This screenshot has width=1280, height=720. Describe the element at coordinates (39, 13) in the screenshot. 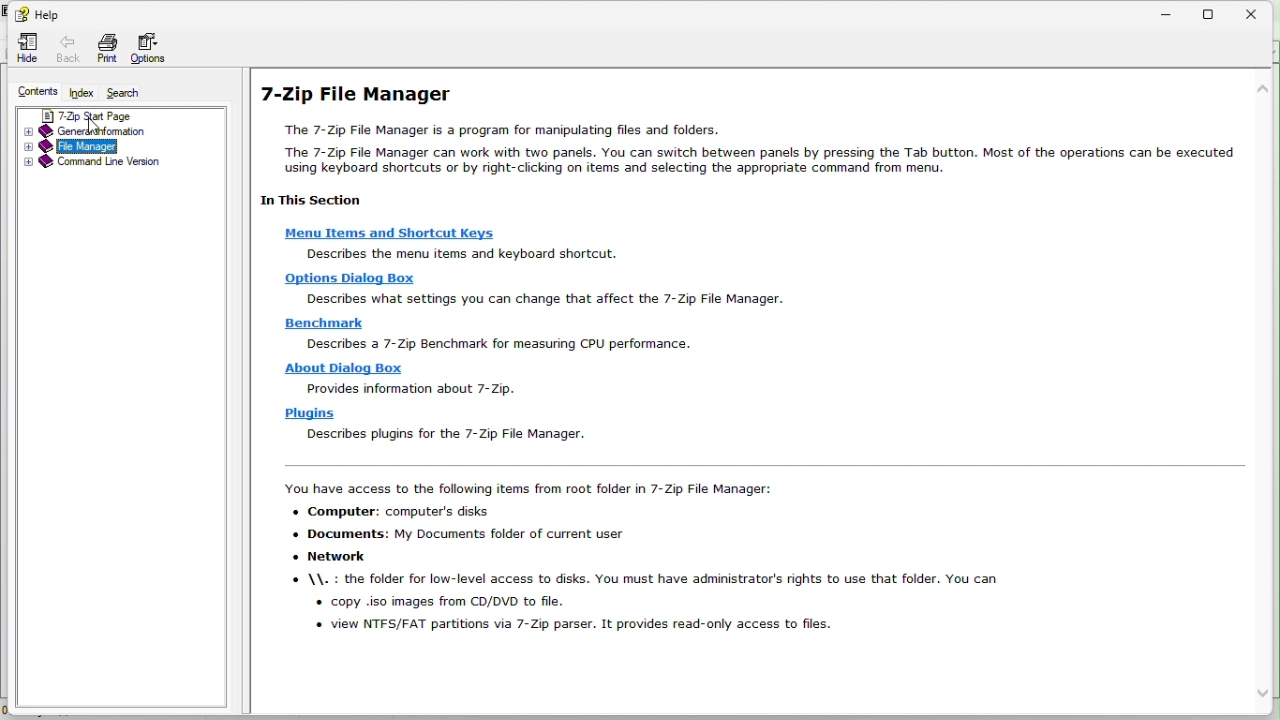

I see `Help ` at that location.